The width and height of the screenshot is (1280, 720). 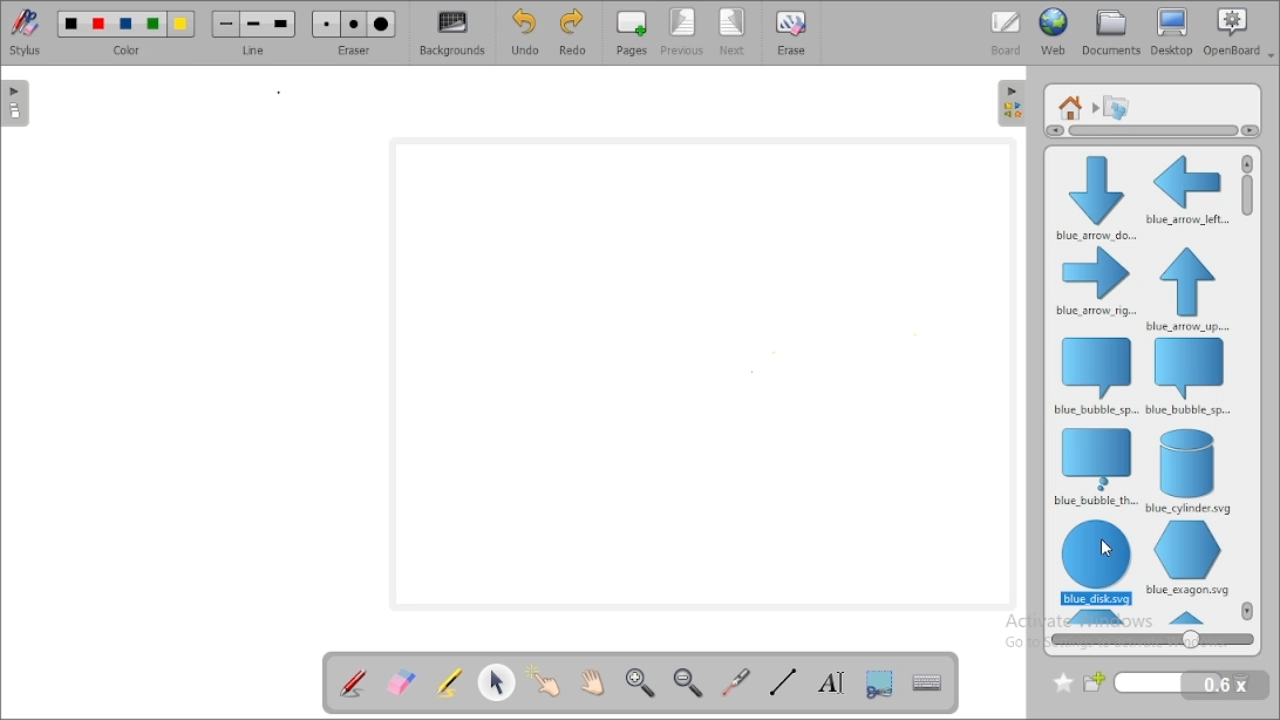 What do you see at coordinates (1239, 32) in the screenshot?
I see `openboard` at bounding box center [1239, 32].